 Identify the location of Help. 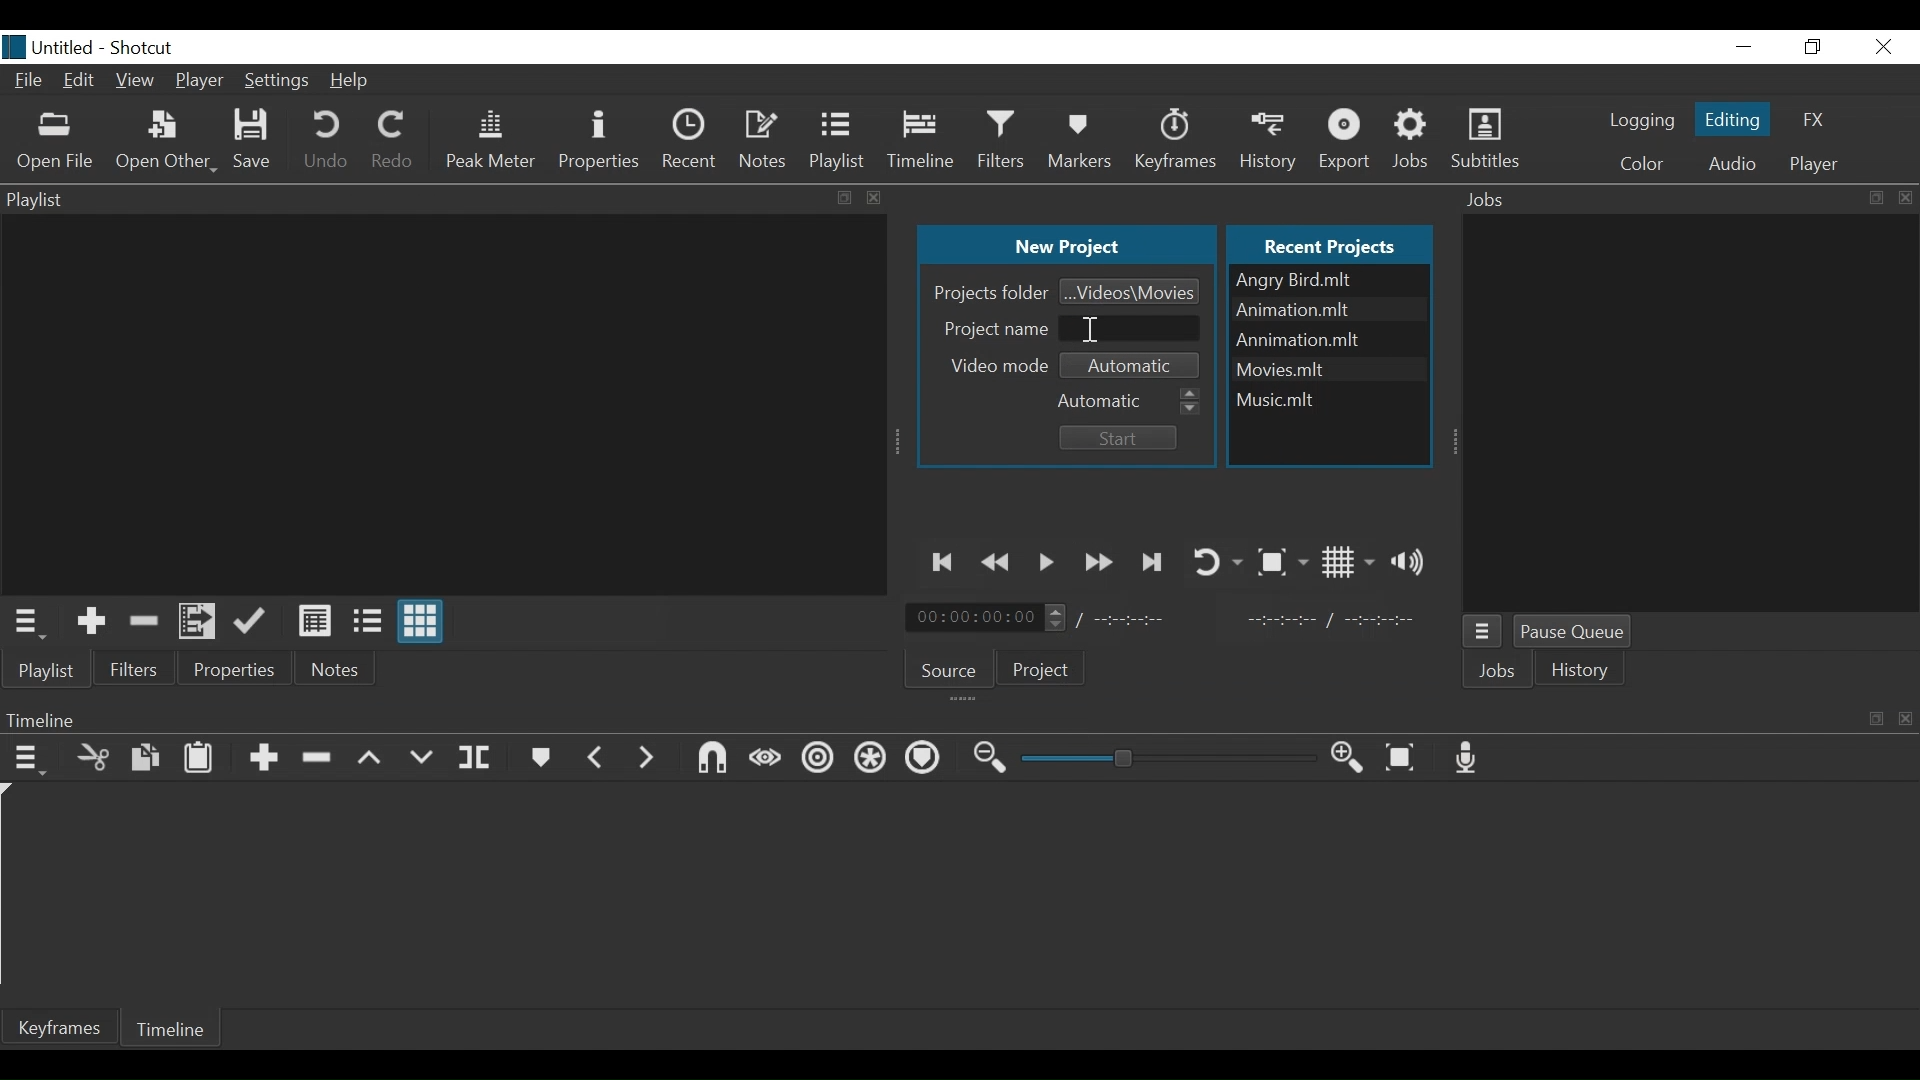
(353, 81).